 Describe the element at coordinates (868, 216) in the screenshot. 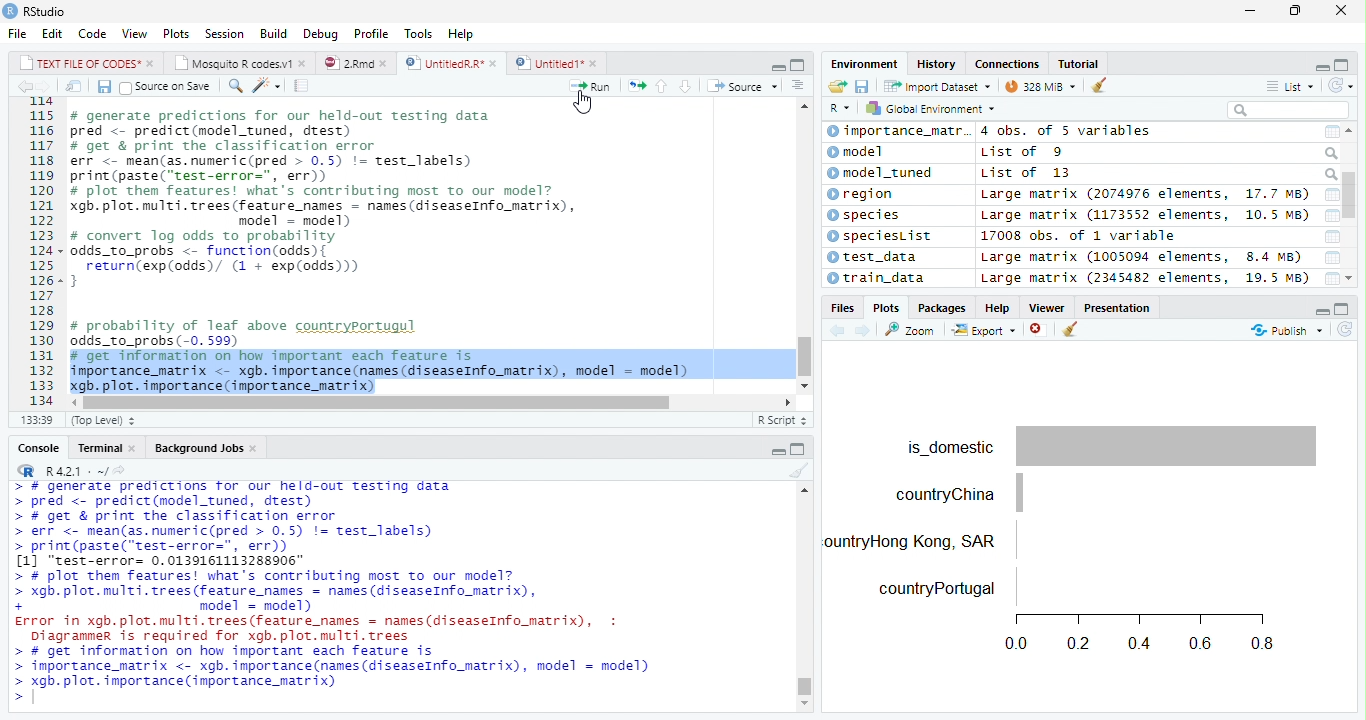

I see `species` at that location.